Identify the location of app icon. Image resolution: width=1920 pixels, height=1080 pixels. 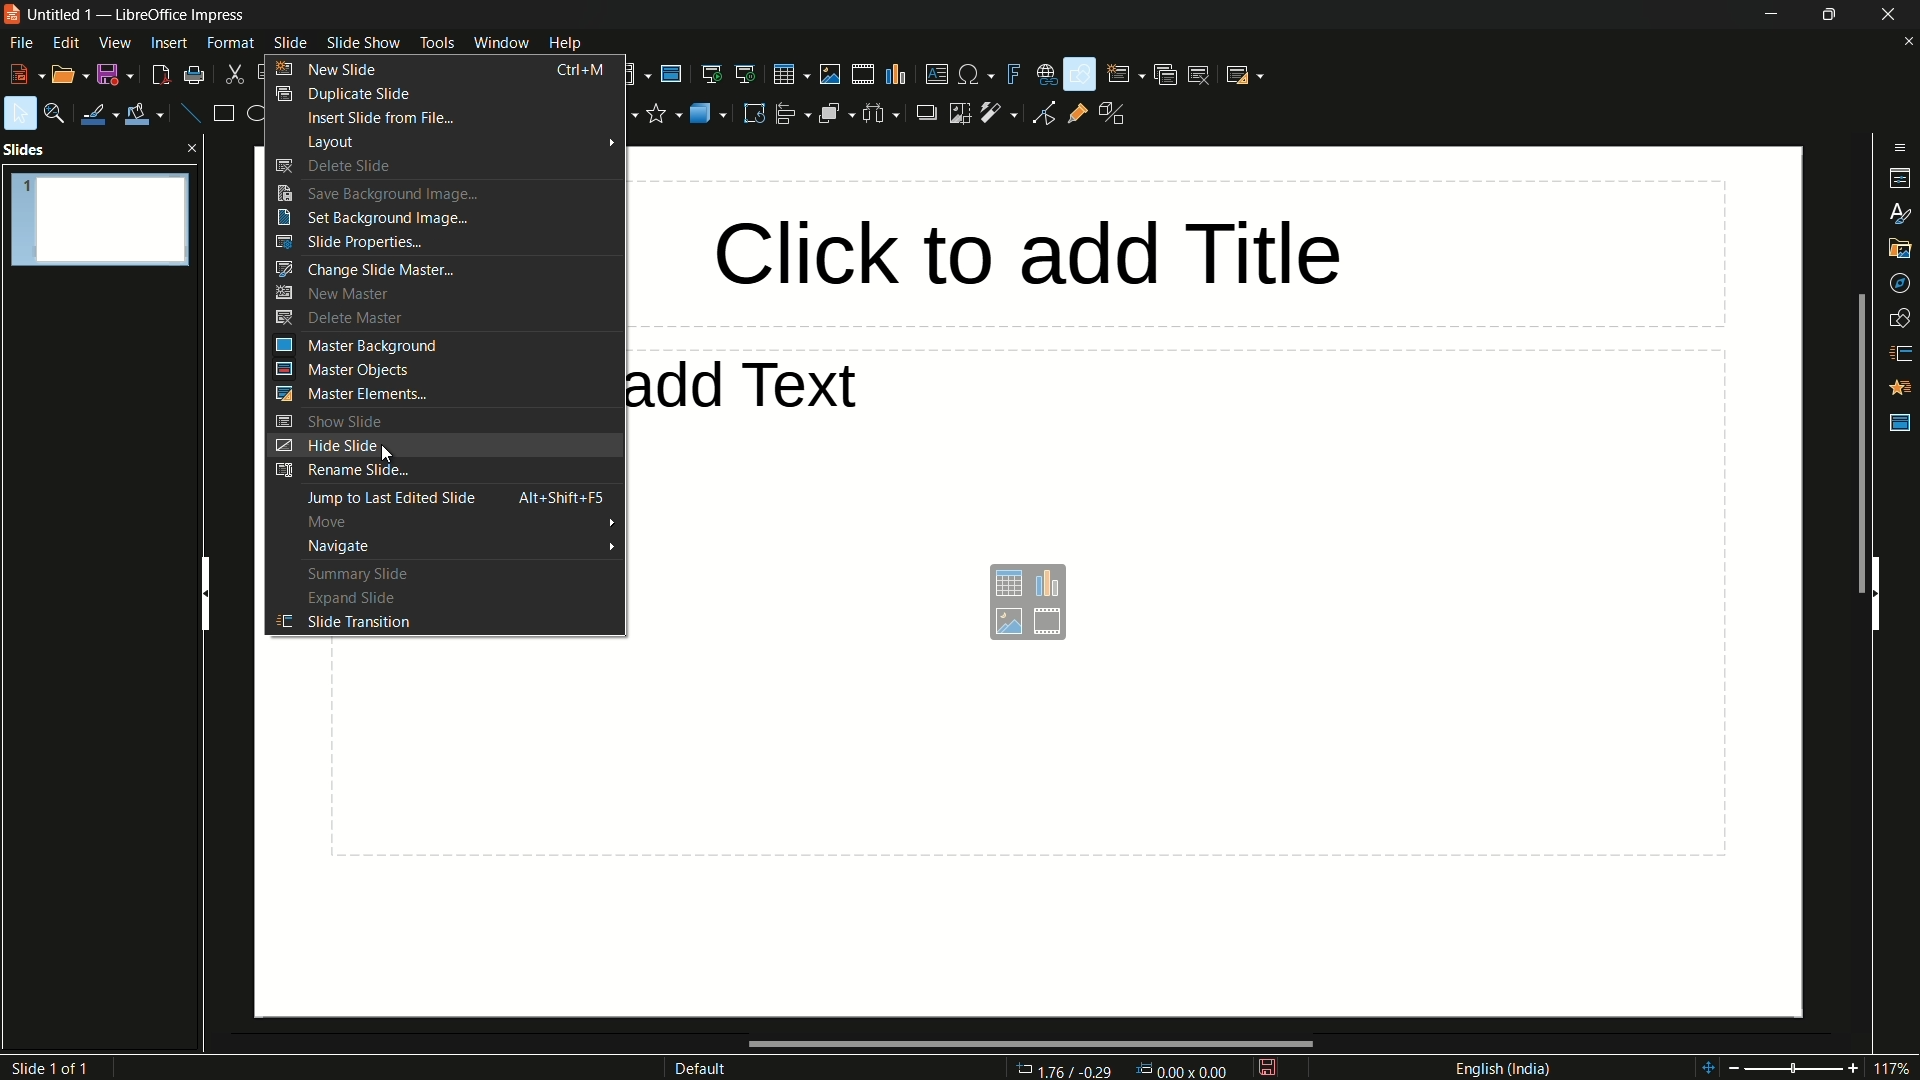
(13, 14).